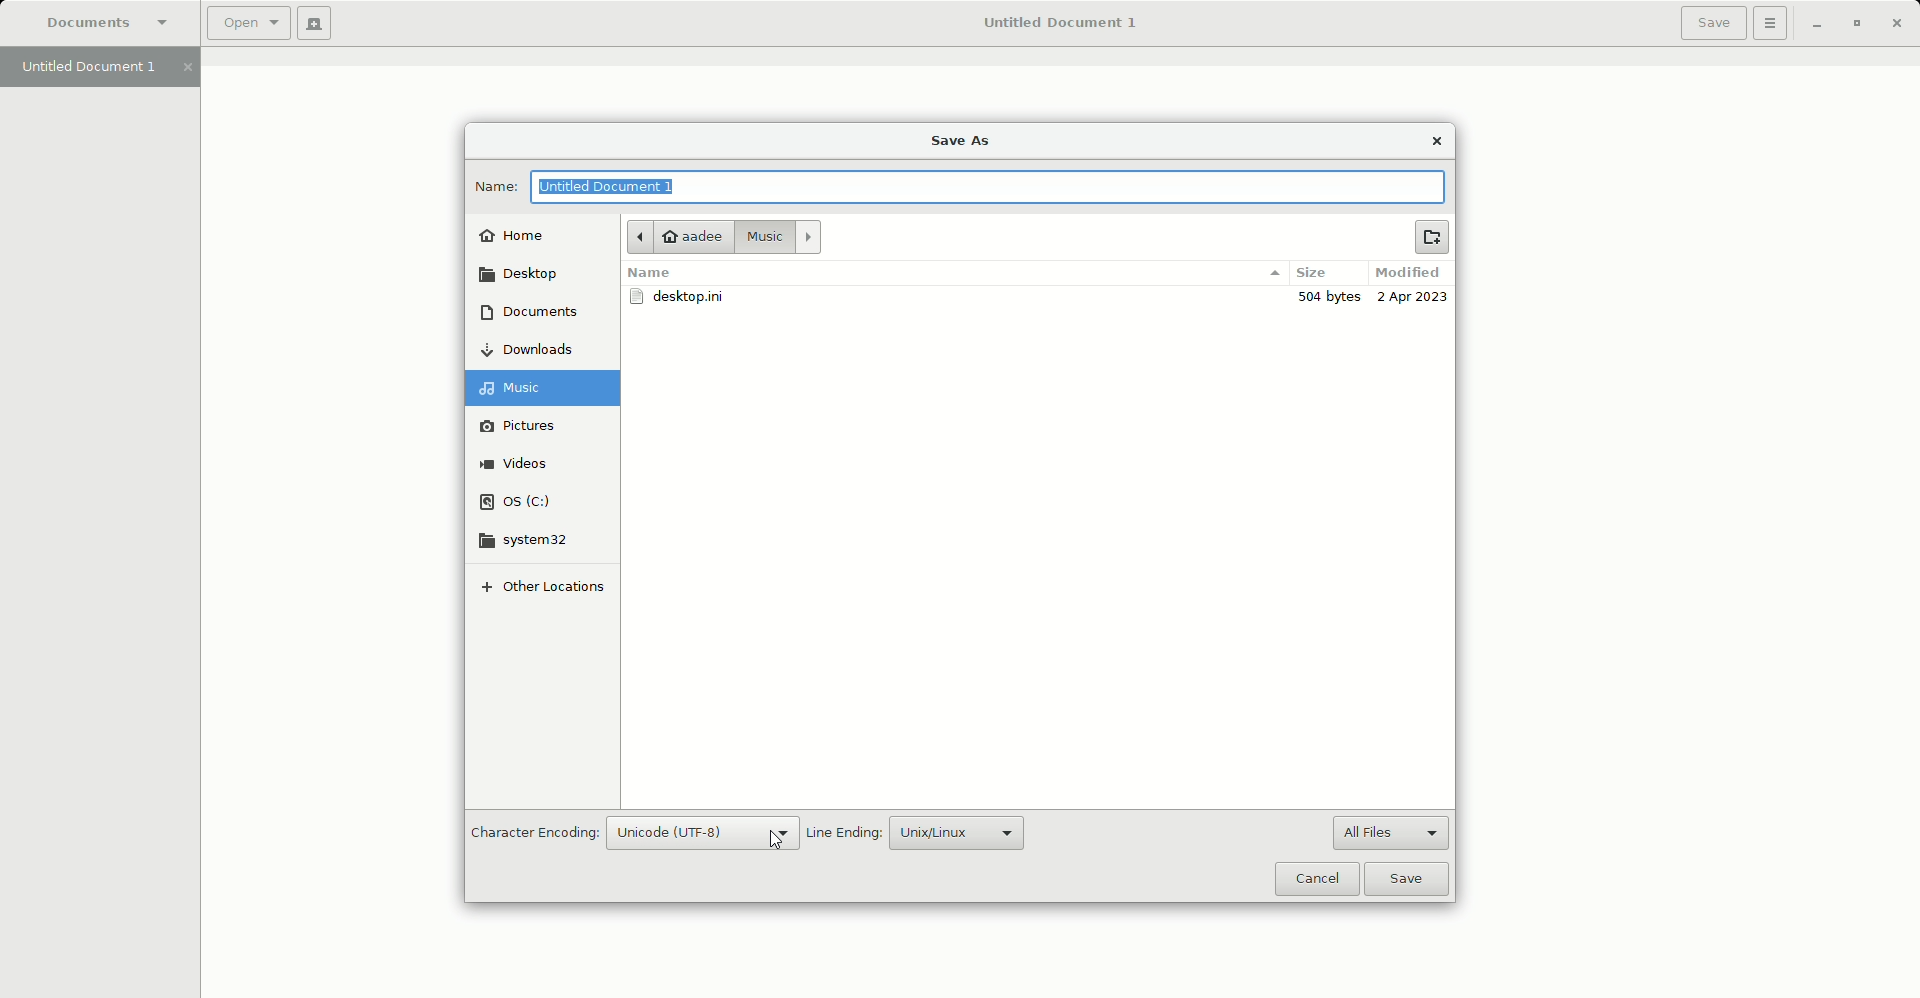 Image resolution: width=1920 pixels, height=998 pixels. Describe the element at coordinates (1272, 273) in the screenshot. I see `options` at that location.